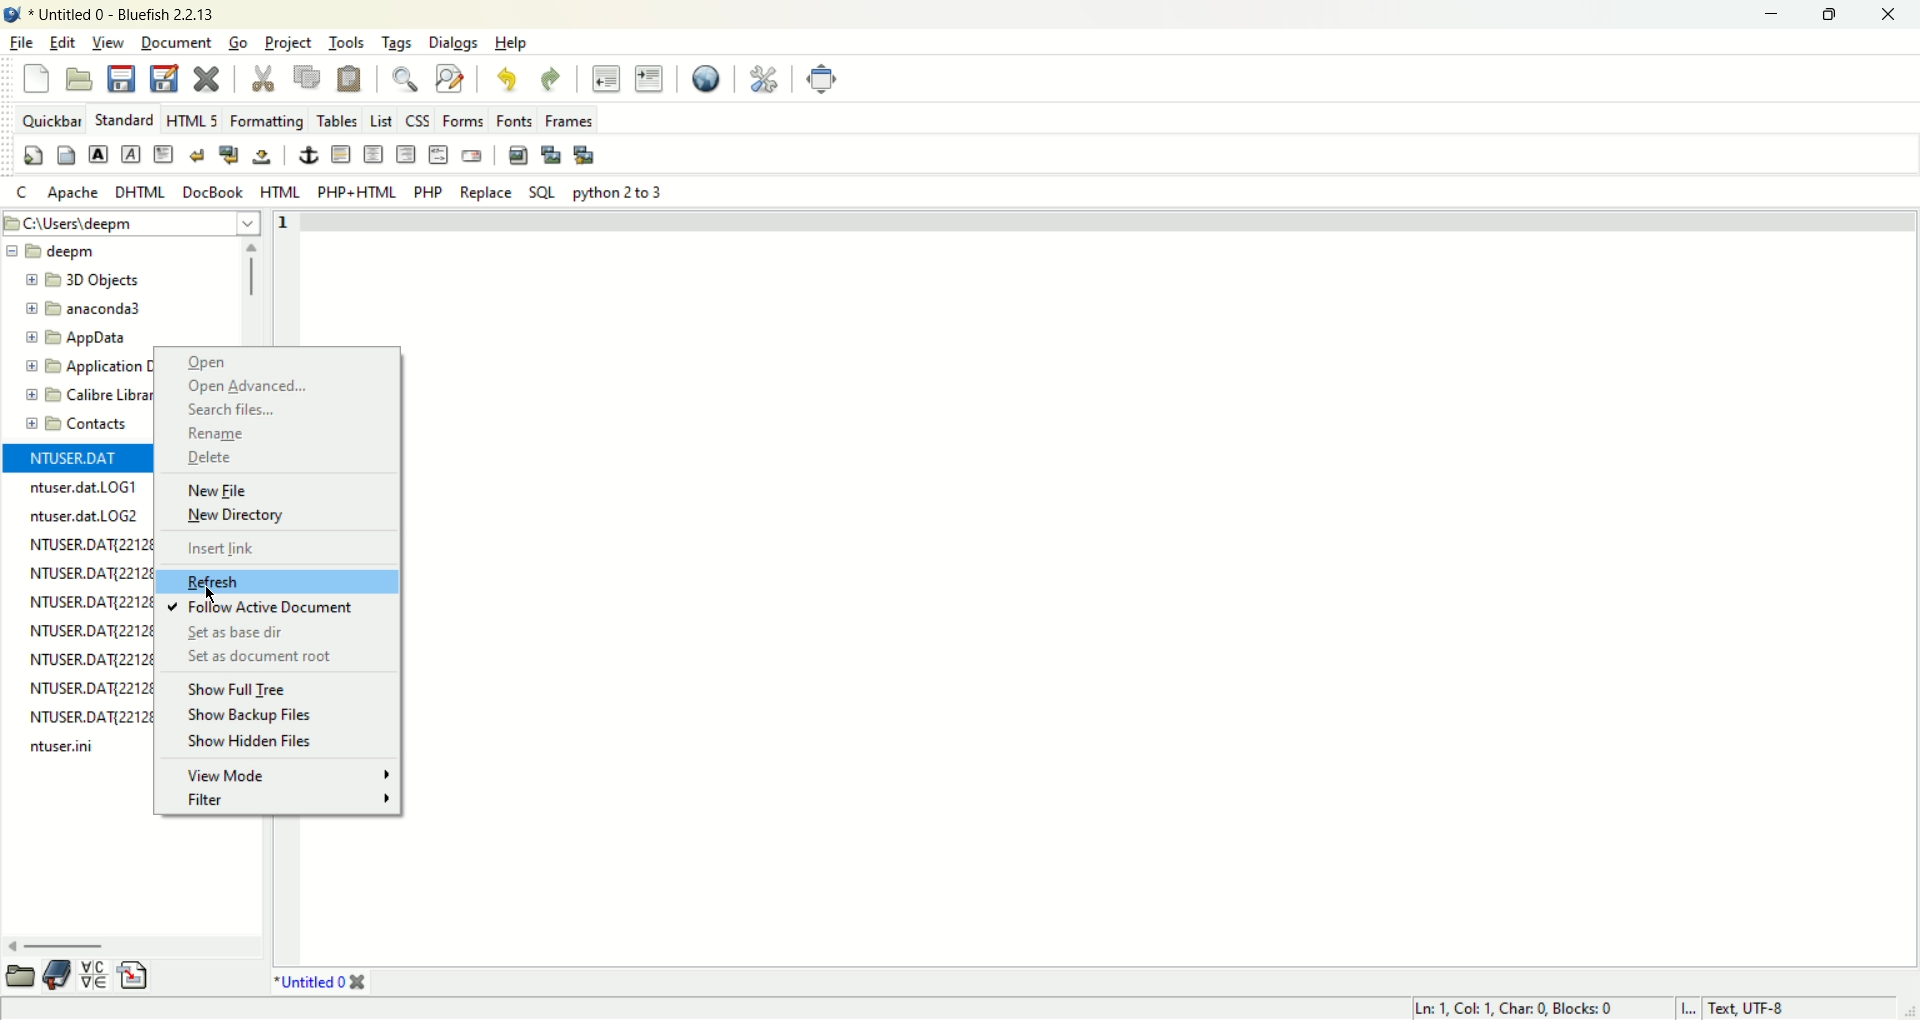 The width and height of the screenshot is (1920, 1020). What do you see at coordinates (21, 193) in the screenshot?
I see `c` at bounding box center [21, 193].